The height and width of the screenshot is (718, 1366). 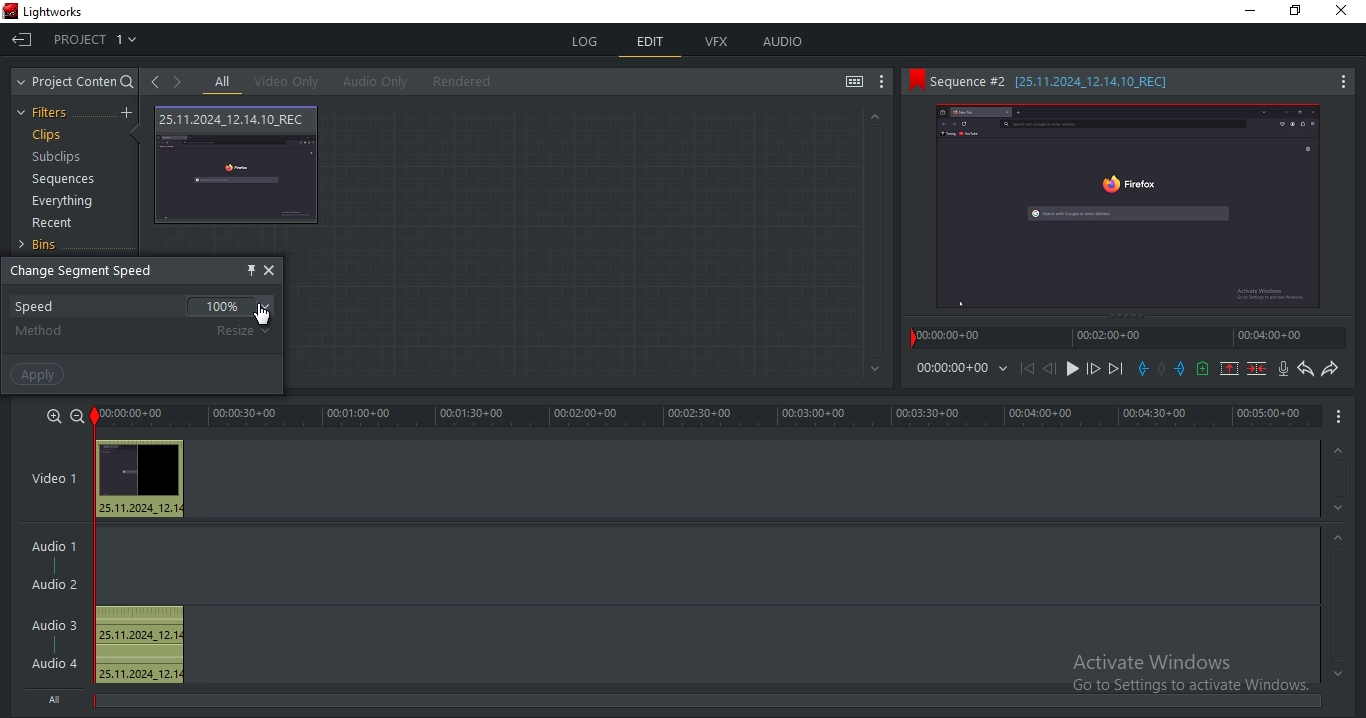 I want to click on 100%, so click(x=234, y=305).